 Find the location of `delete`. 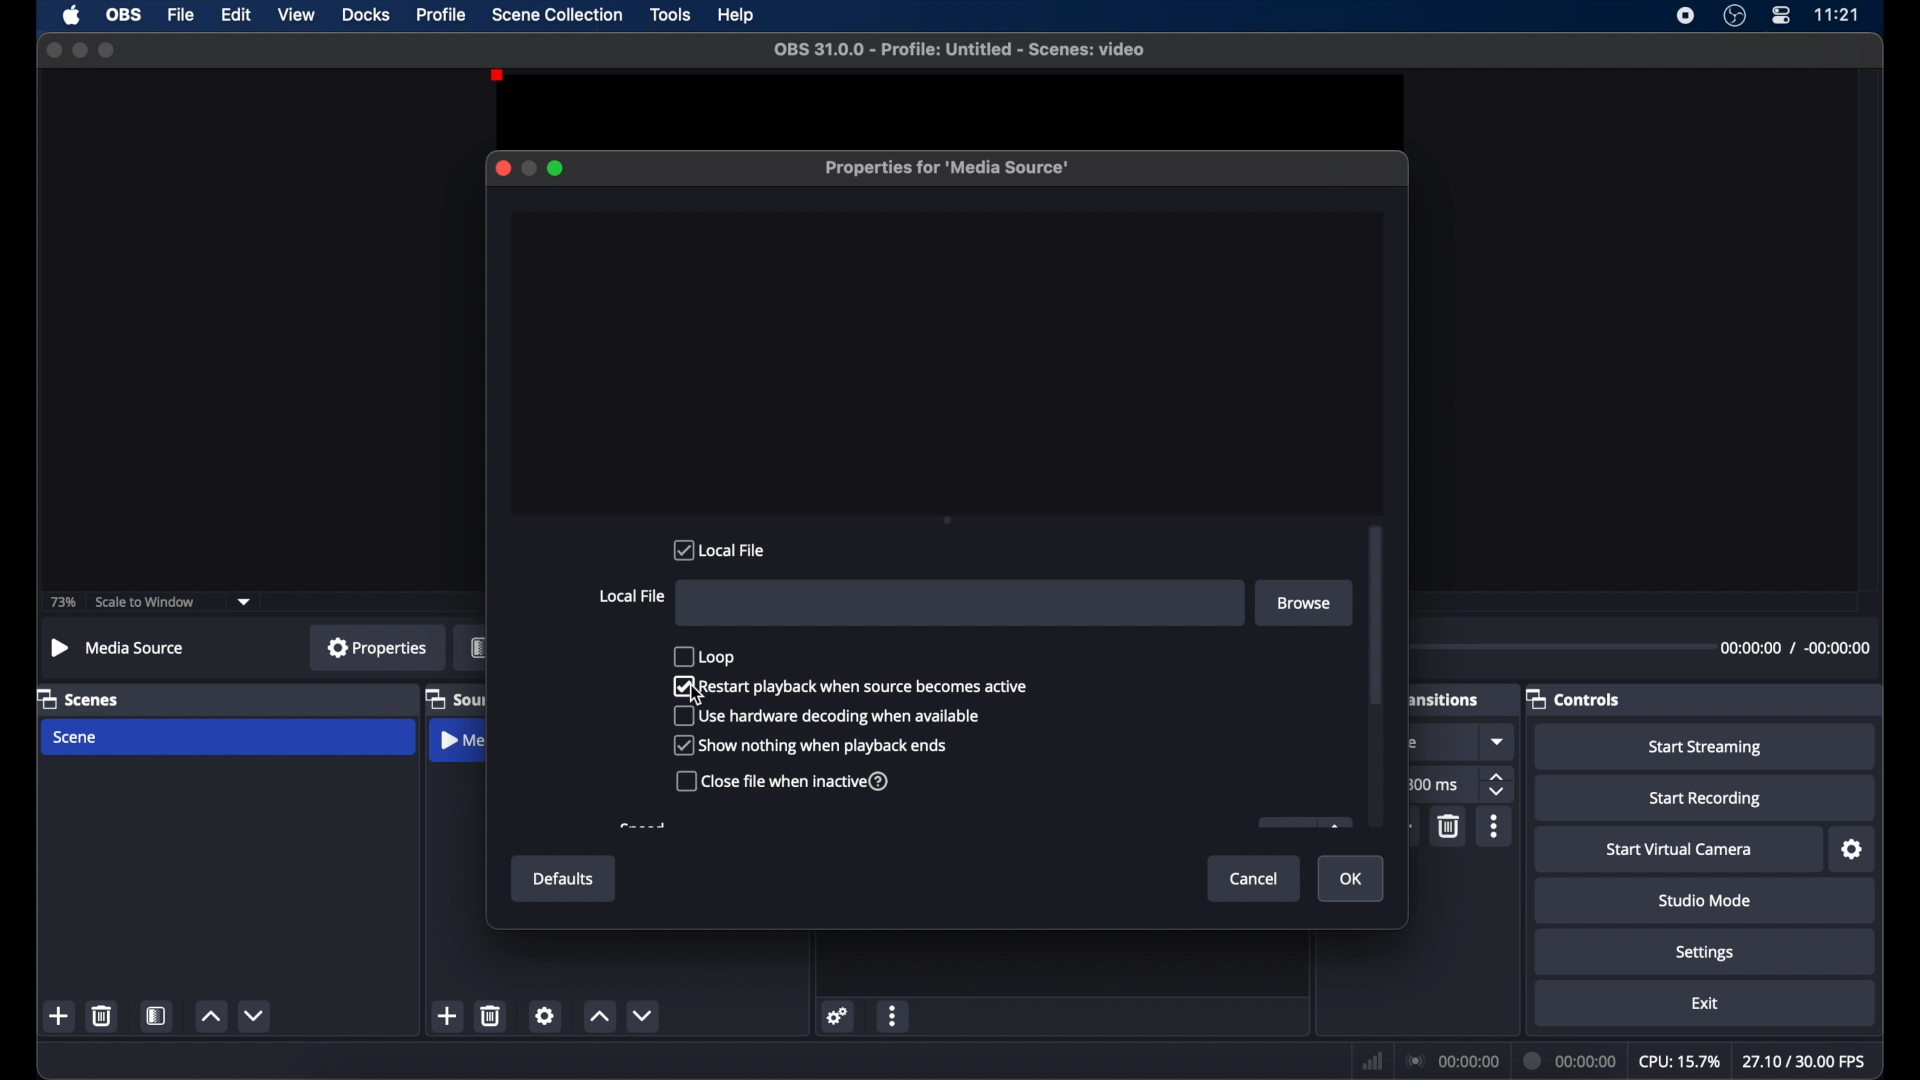

delete is located at coordinates (103, 1015).